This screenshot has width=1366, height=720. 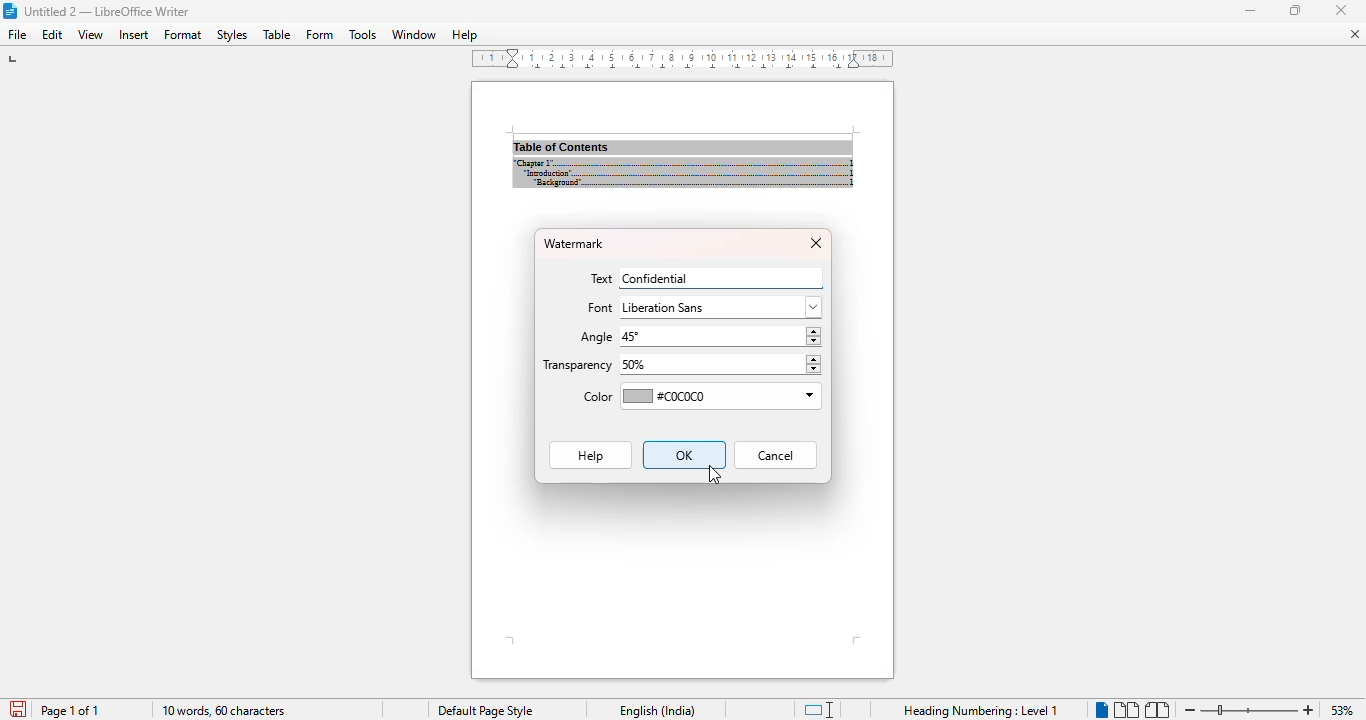 I want to click on multi-page view, so click(x=1126, y=709).